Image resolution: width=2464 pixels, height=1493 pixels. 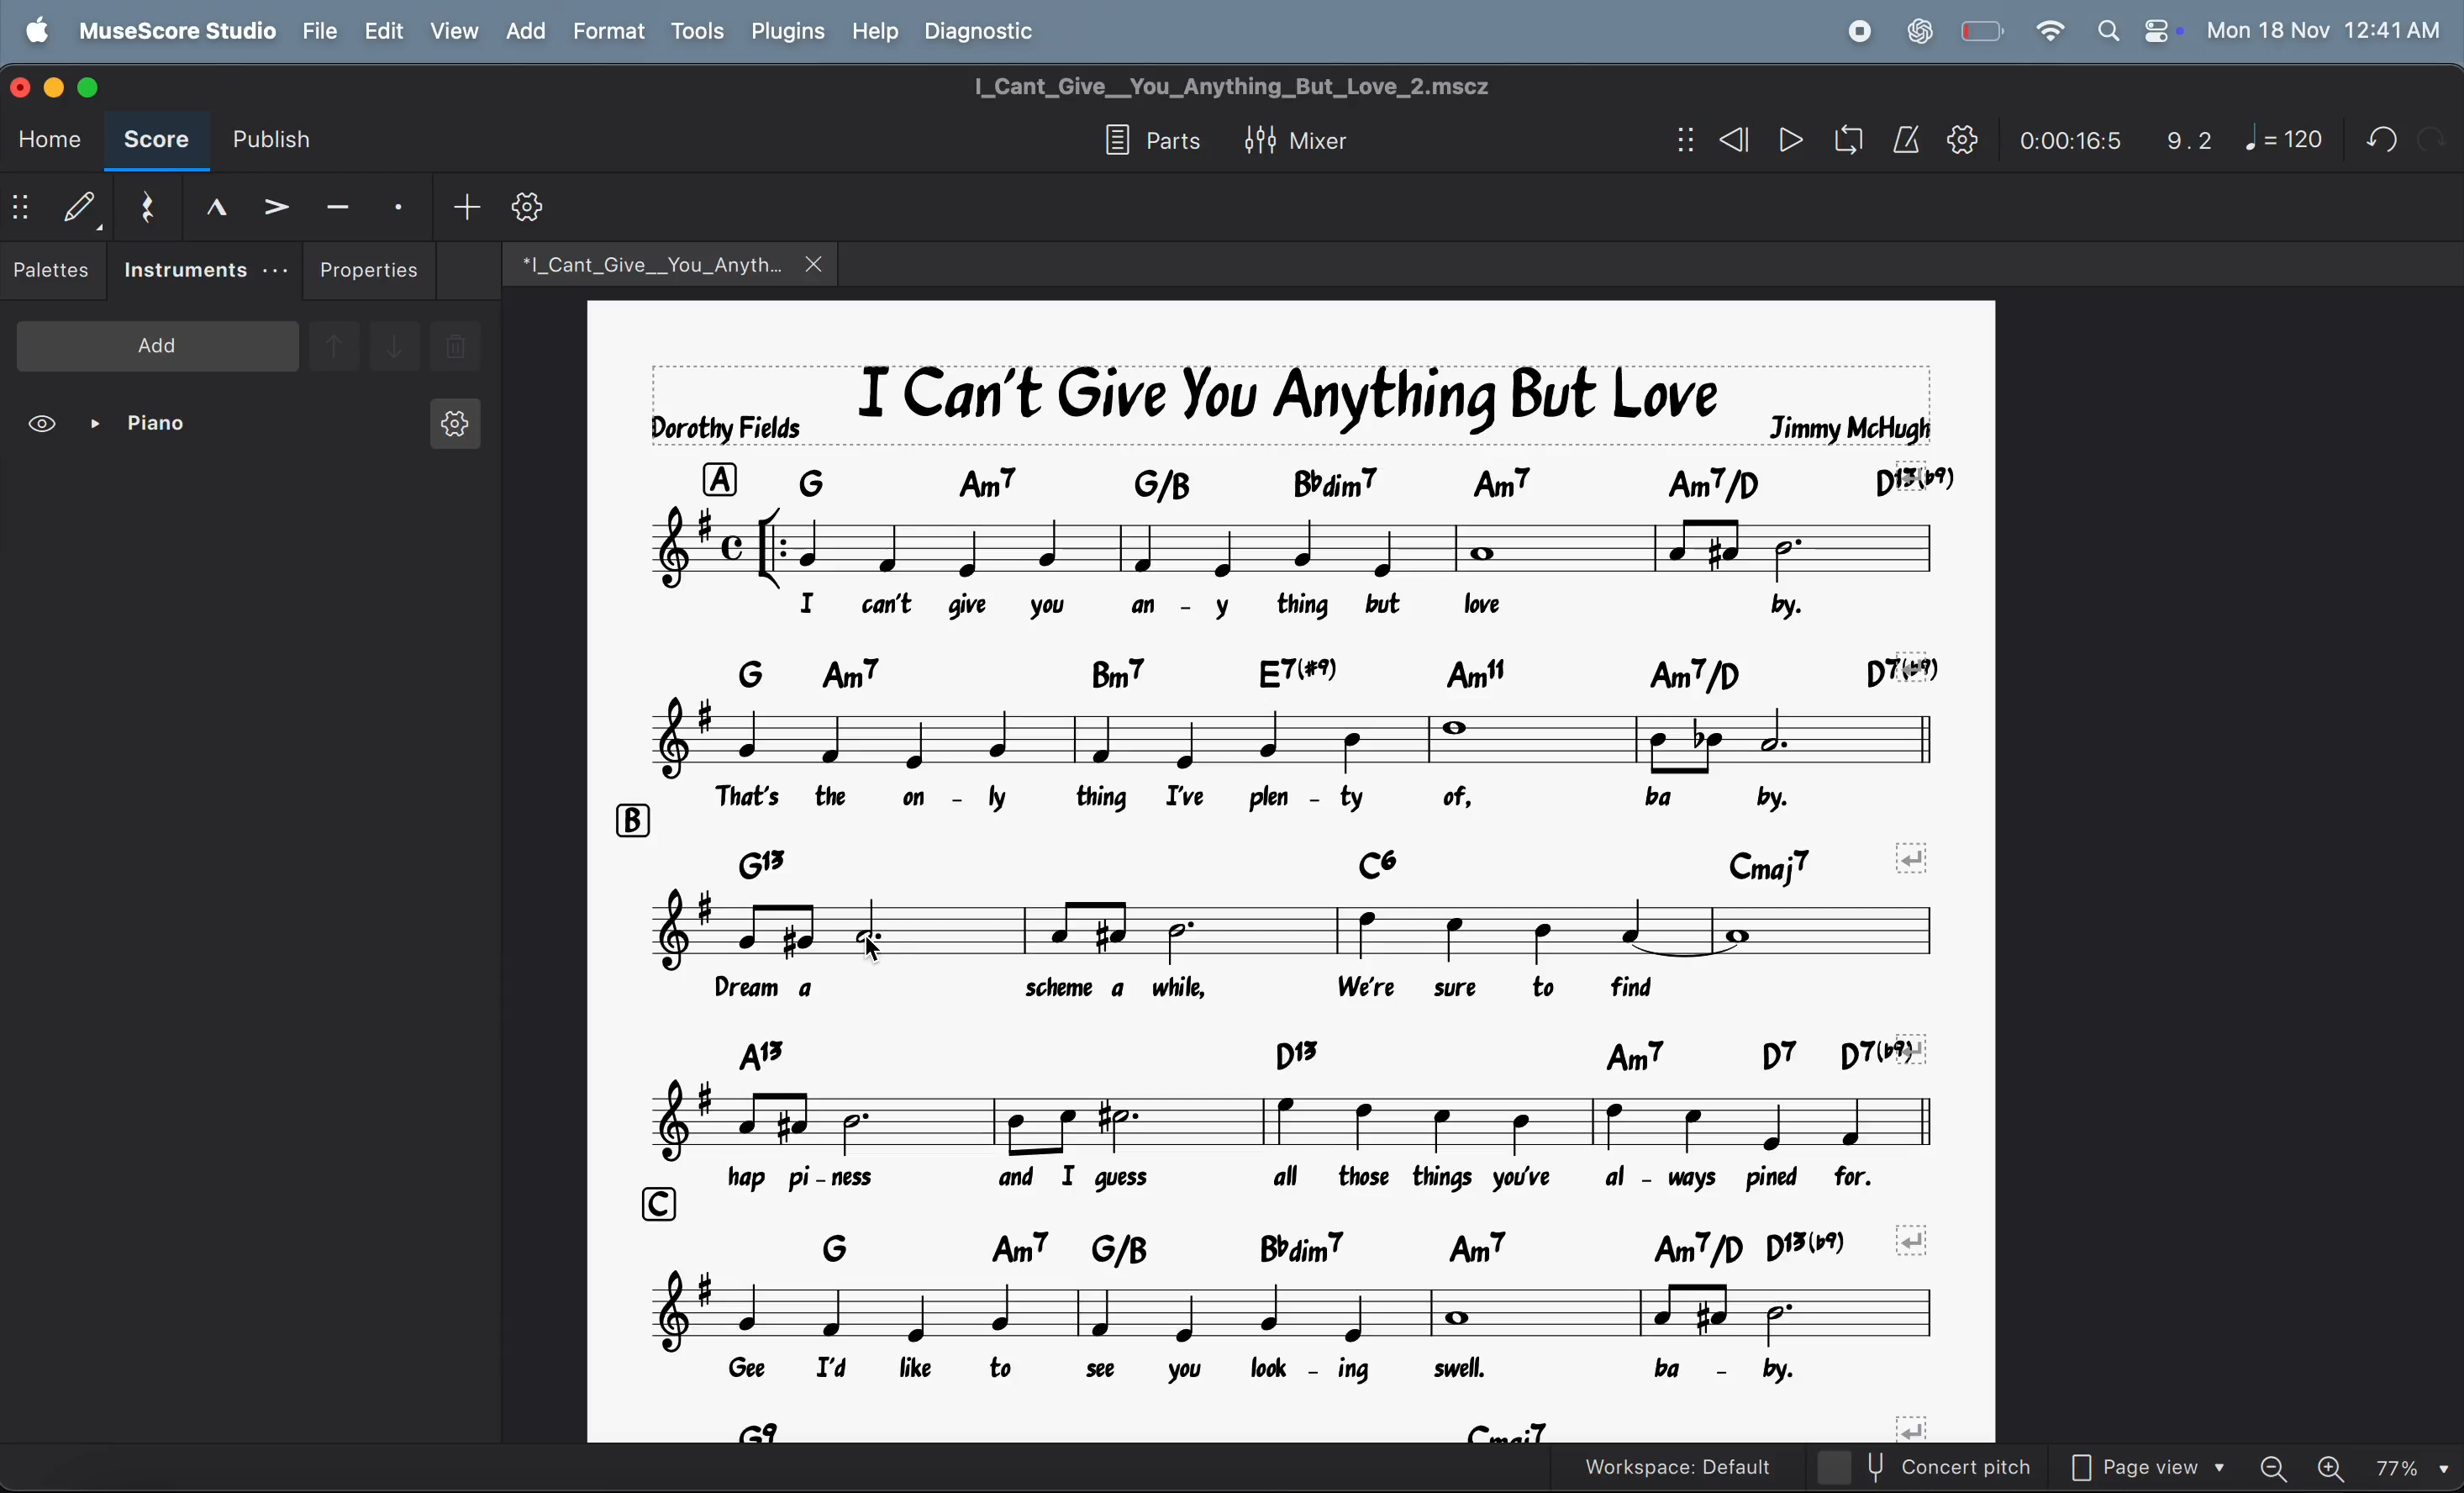 What do you see at coordinates (28, 206) in the screenshot?
I see `show/hide bar` at bounding box center [28, 206].